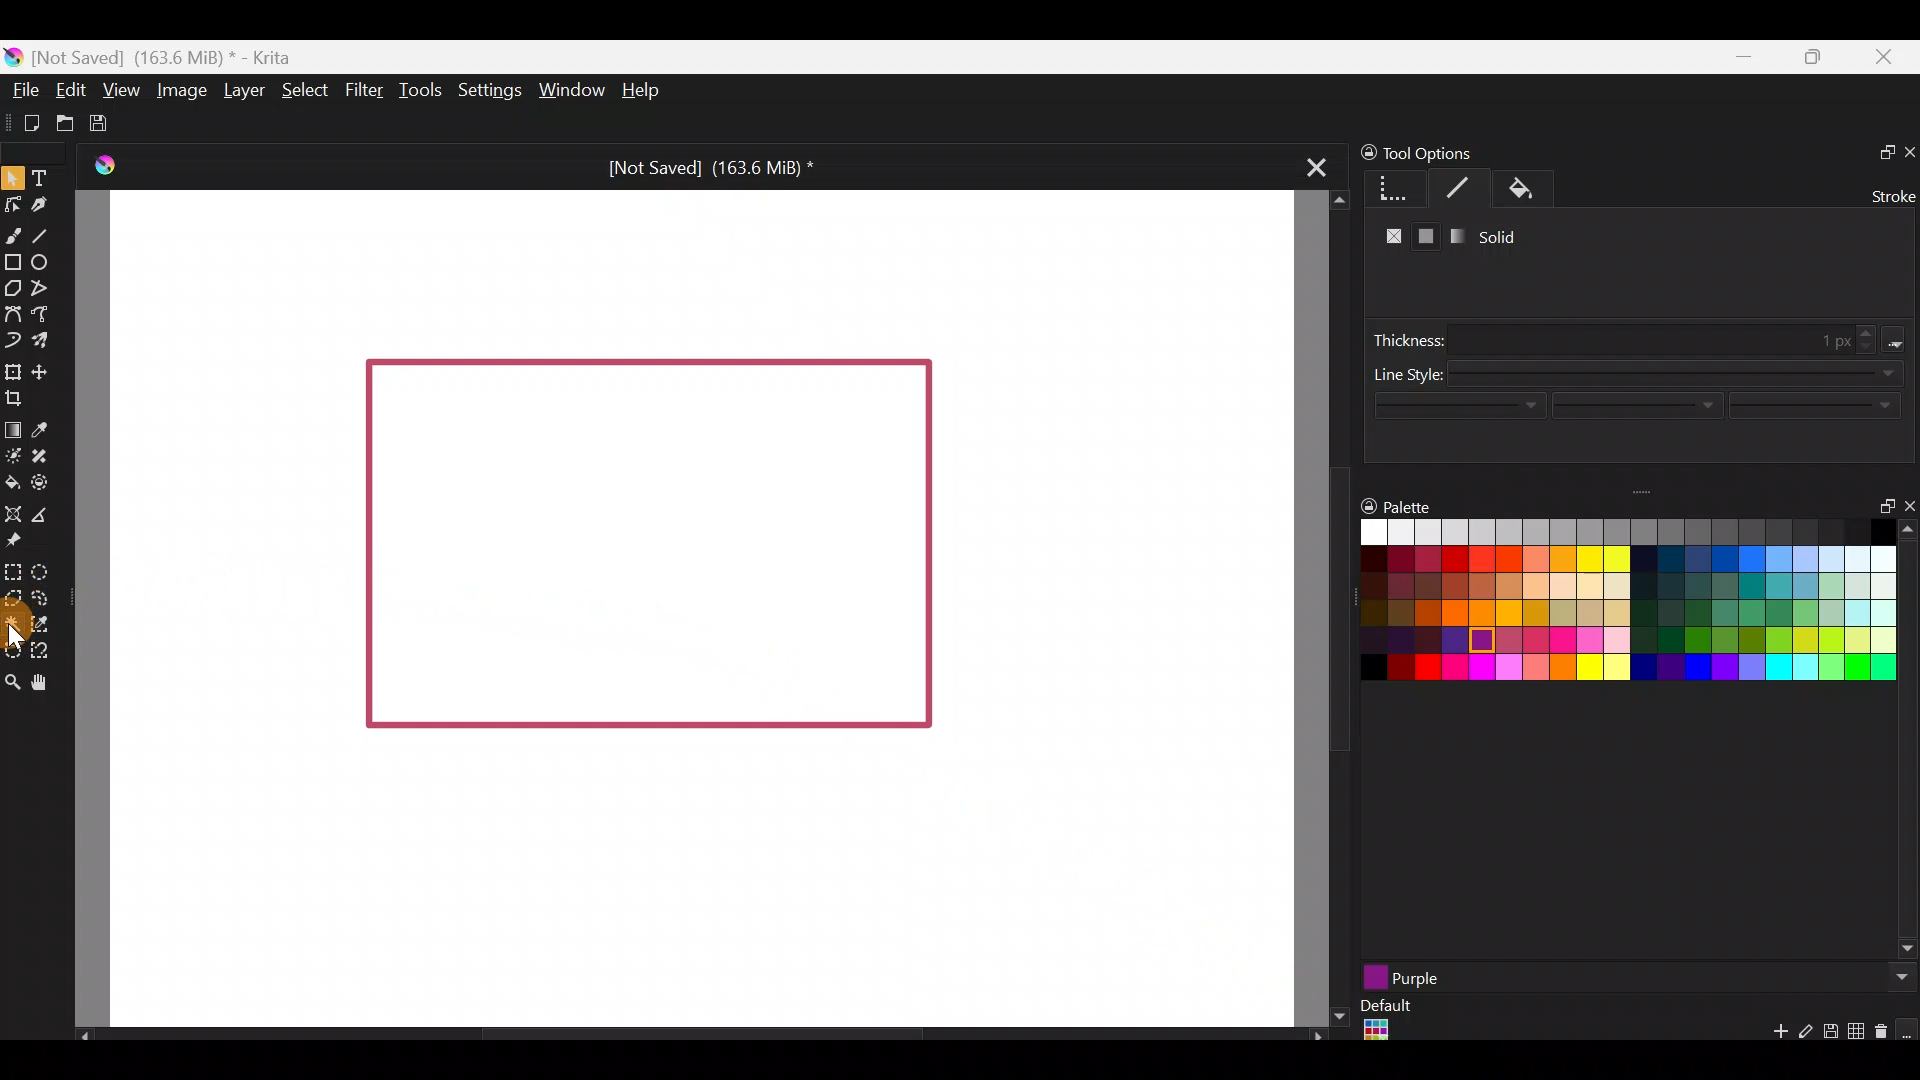 Image resolution: width=1920 pixels, height=1080 pixels. I want to click on Contiguous selection tool, so click(14, 624).